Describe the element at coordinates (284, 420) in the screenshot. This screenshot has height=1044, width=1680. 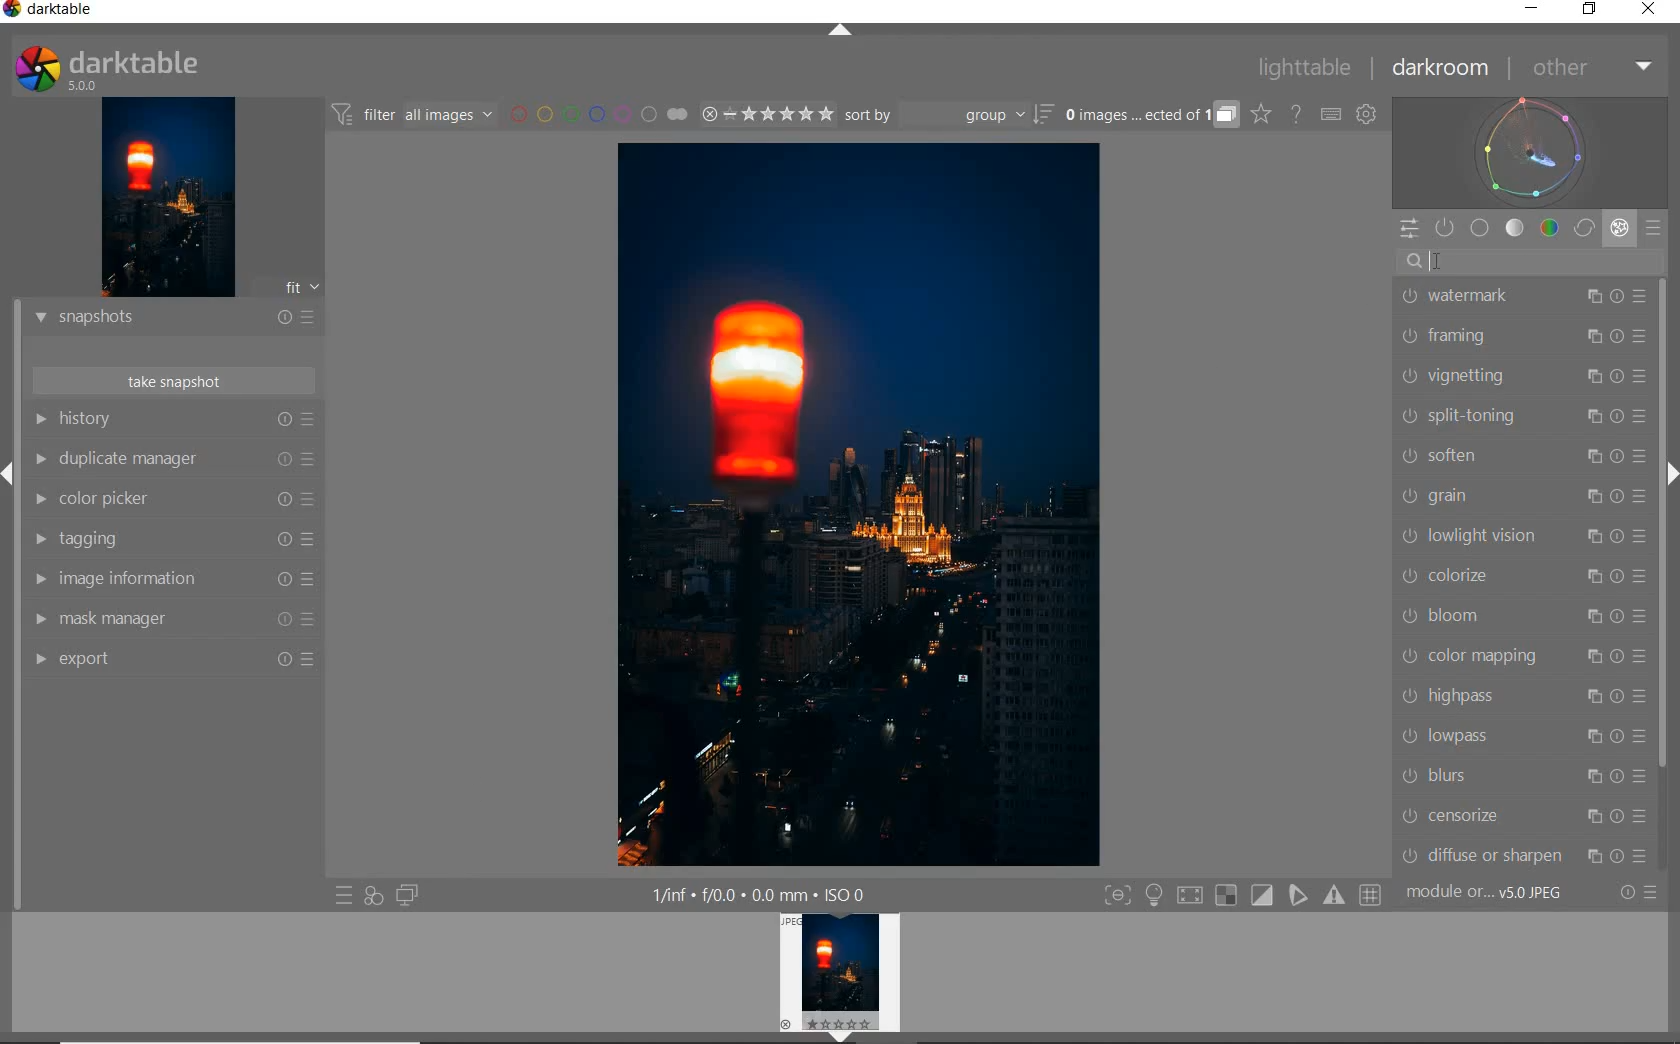
I see `reset` at that location.